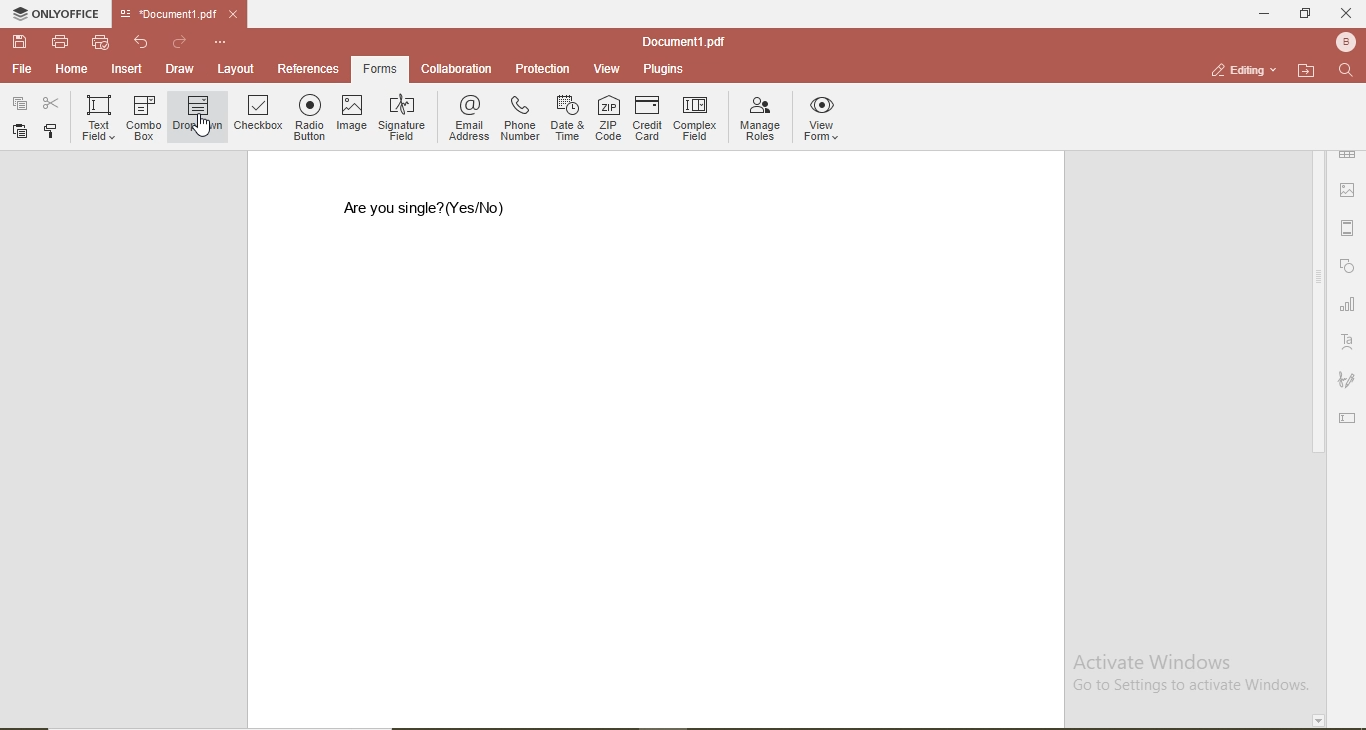 The width and height of the screenshot is (1366, 730). What do you see at coordinates (179, 69) in the screenshot?
I see `draw` at bounding box center [179, 69].